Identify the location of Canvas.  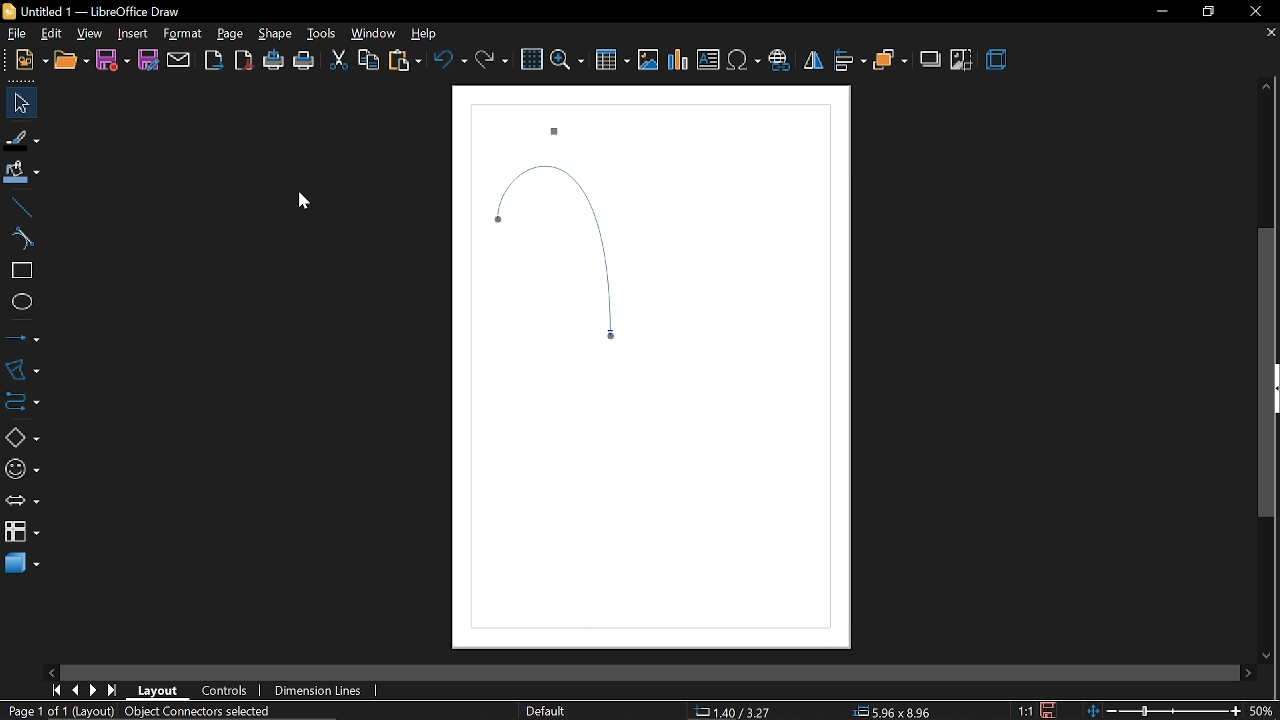
(655, 531).